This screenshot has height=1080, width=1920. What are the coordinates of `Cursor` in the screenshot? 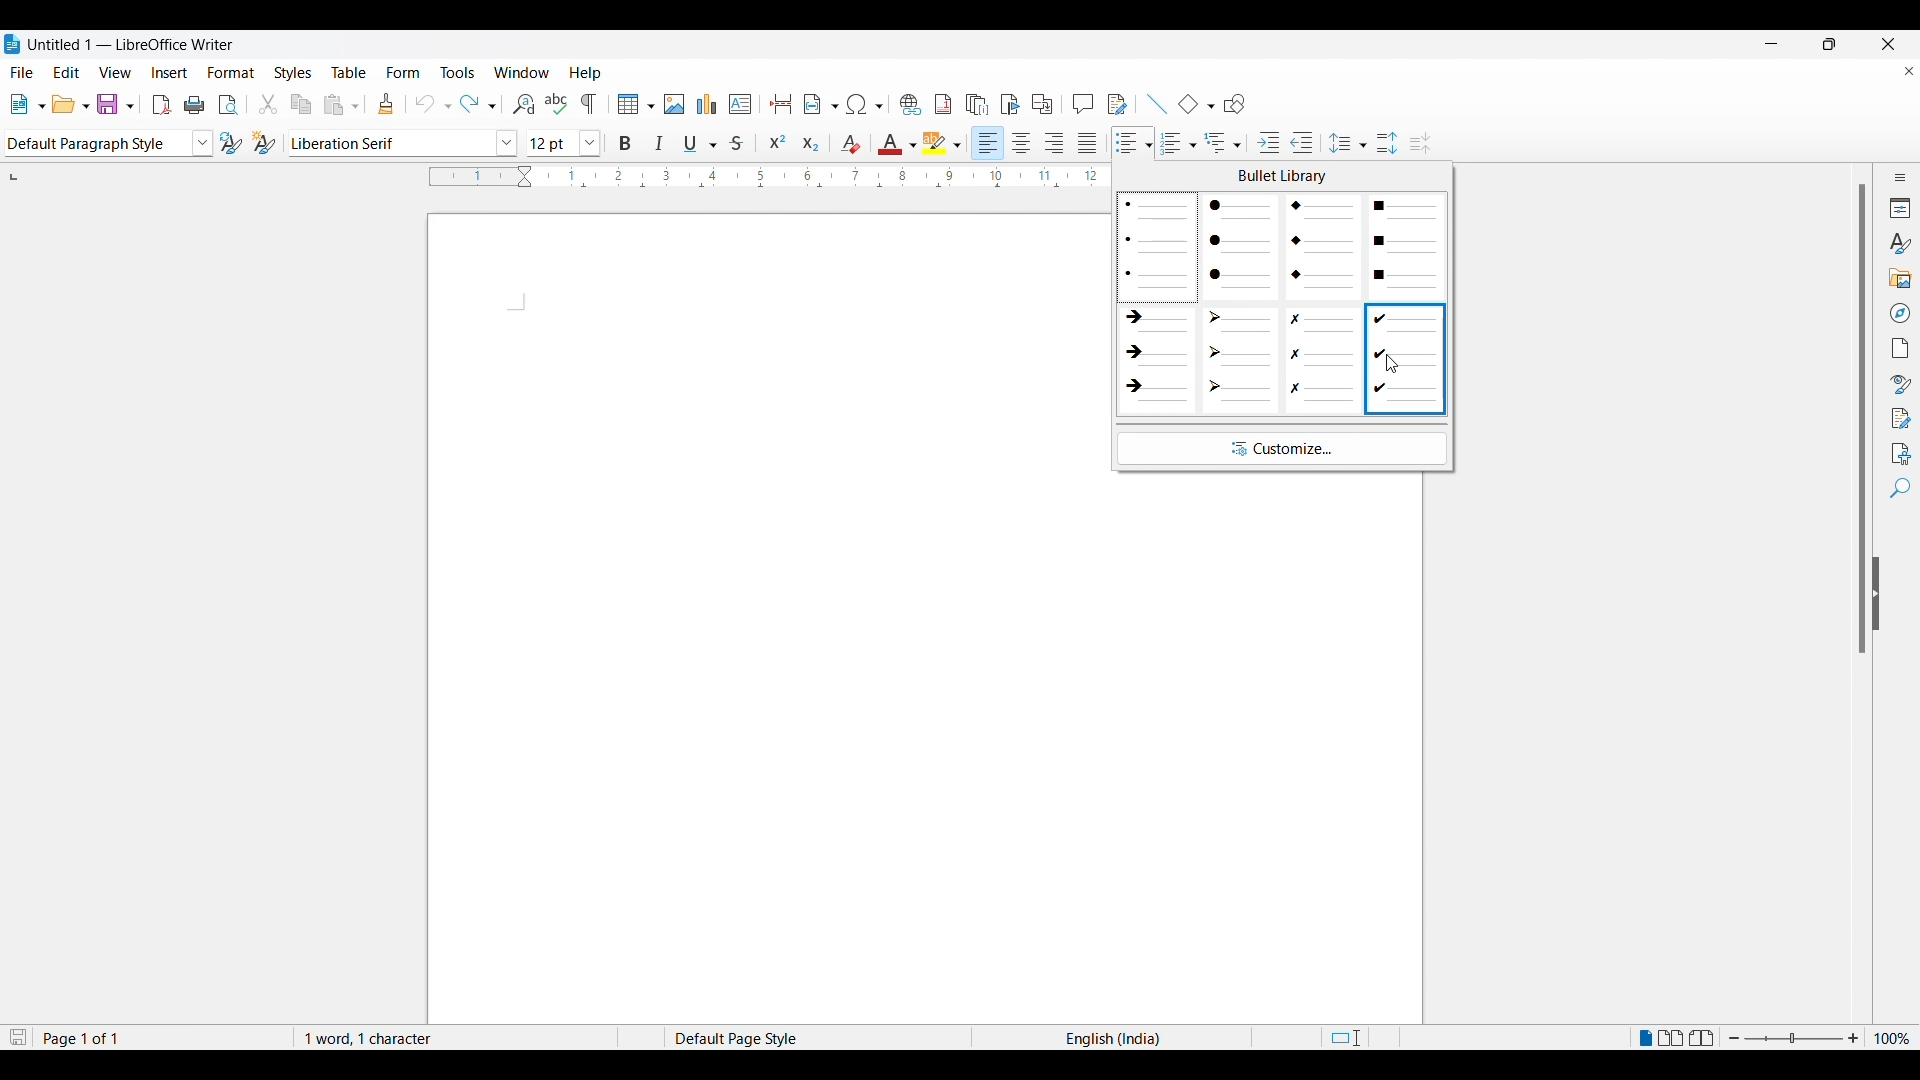 It's located at (1394, 364).